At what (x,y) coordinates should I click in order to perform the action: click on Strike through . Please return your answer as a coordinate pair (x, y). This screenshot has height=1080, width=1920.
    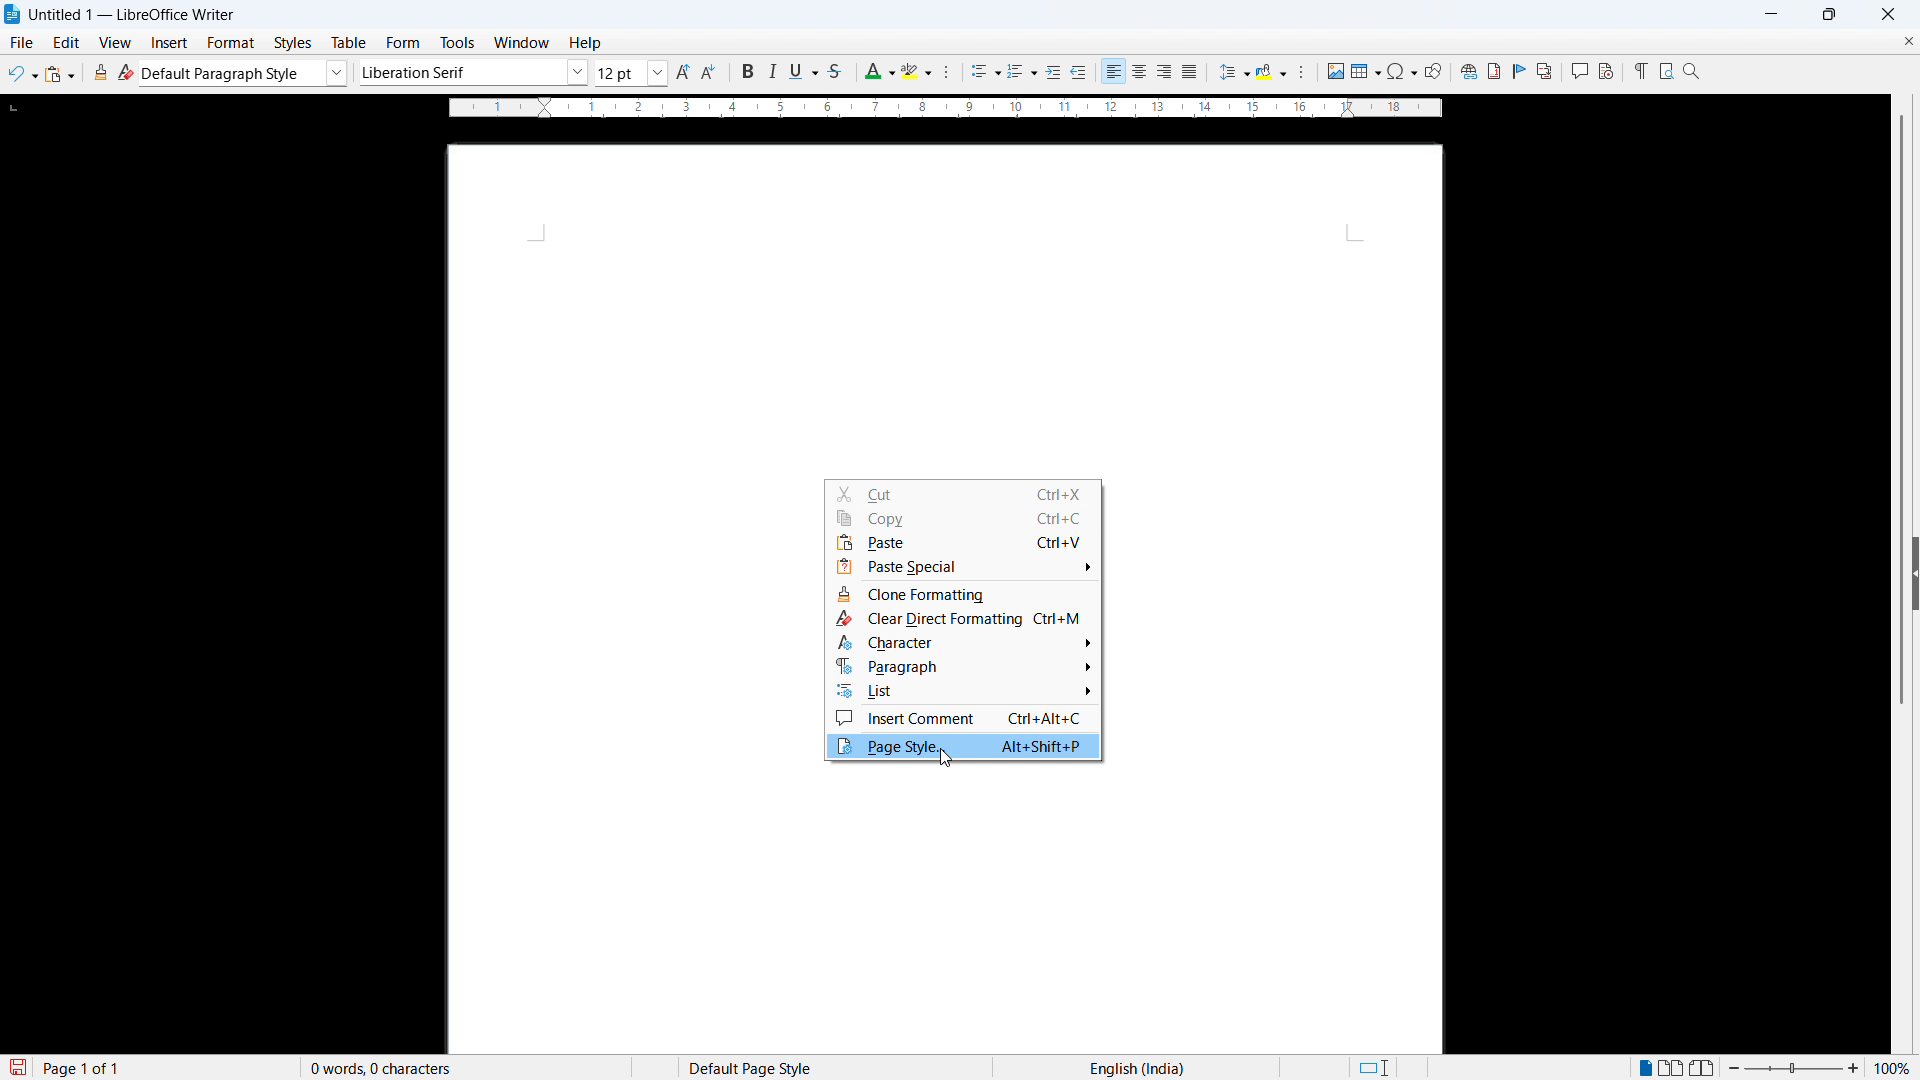
    Looking at the image, I should click on (834, 71).